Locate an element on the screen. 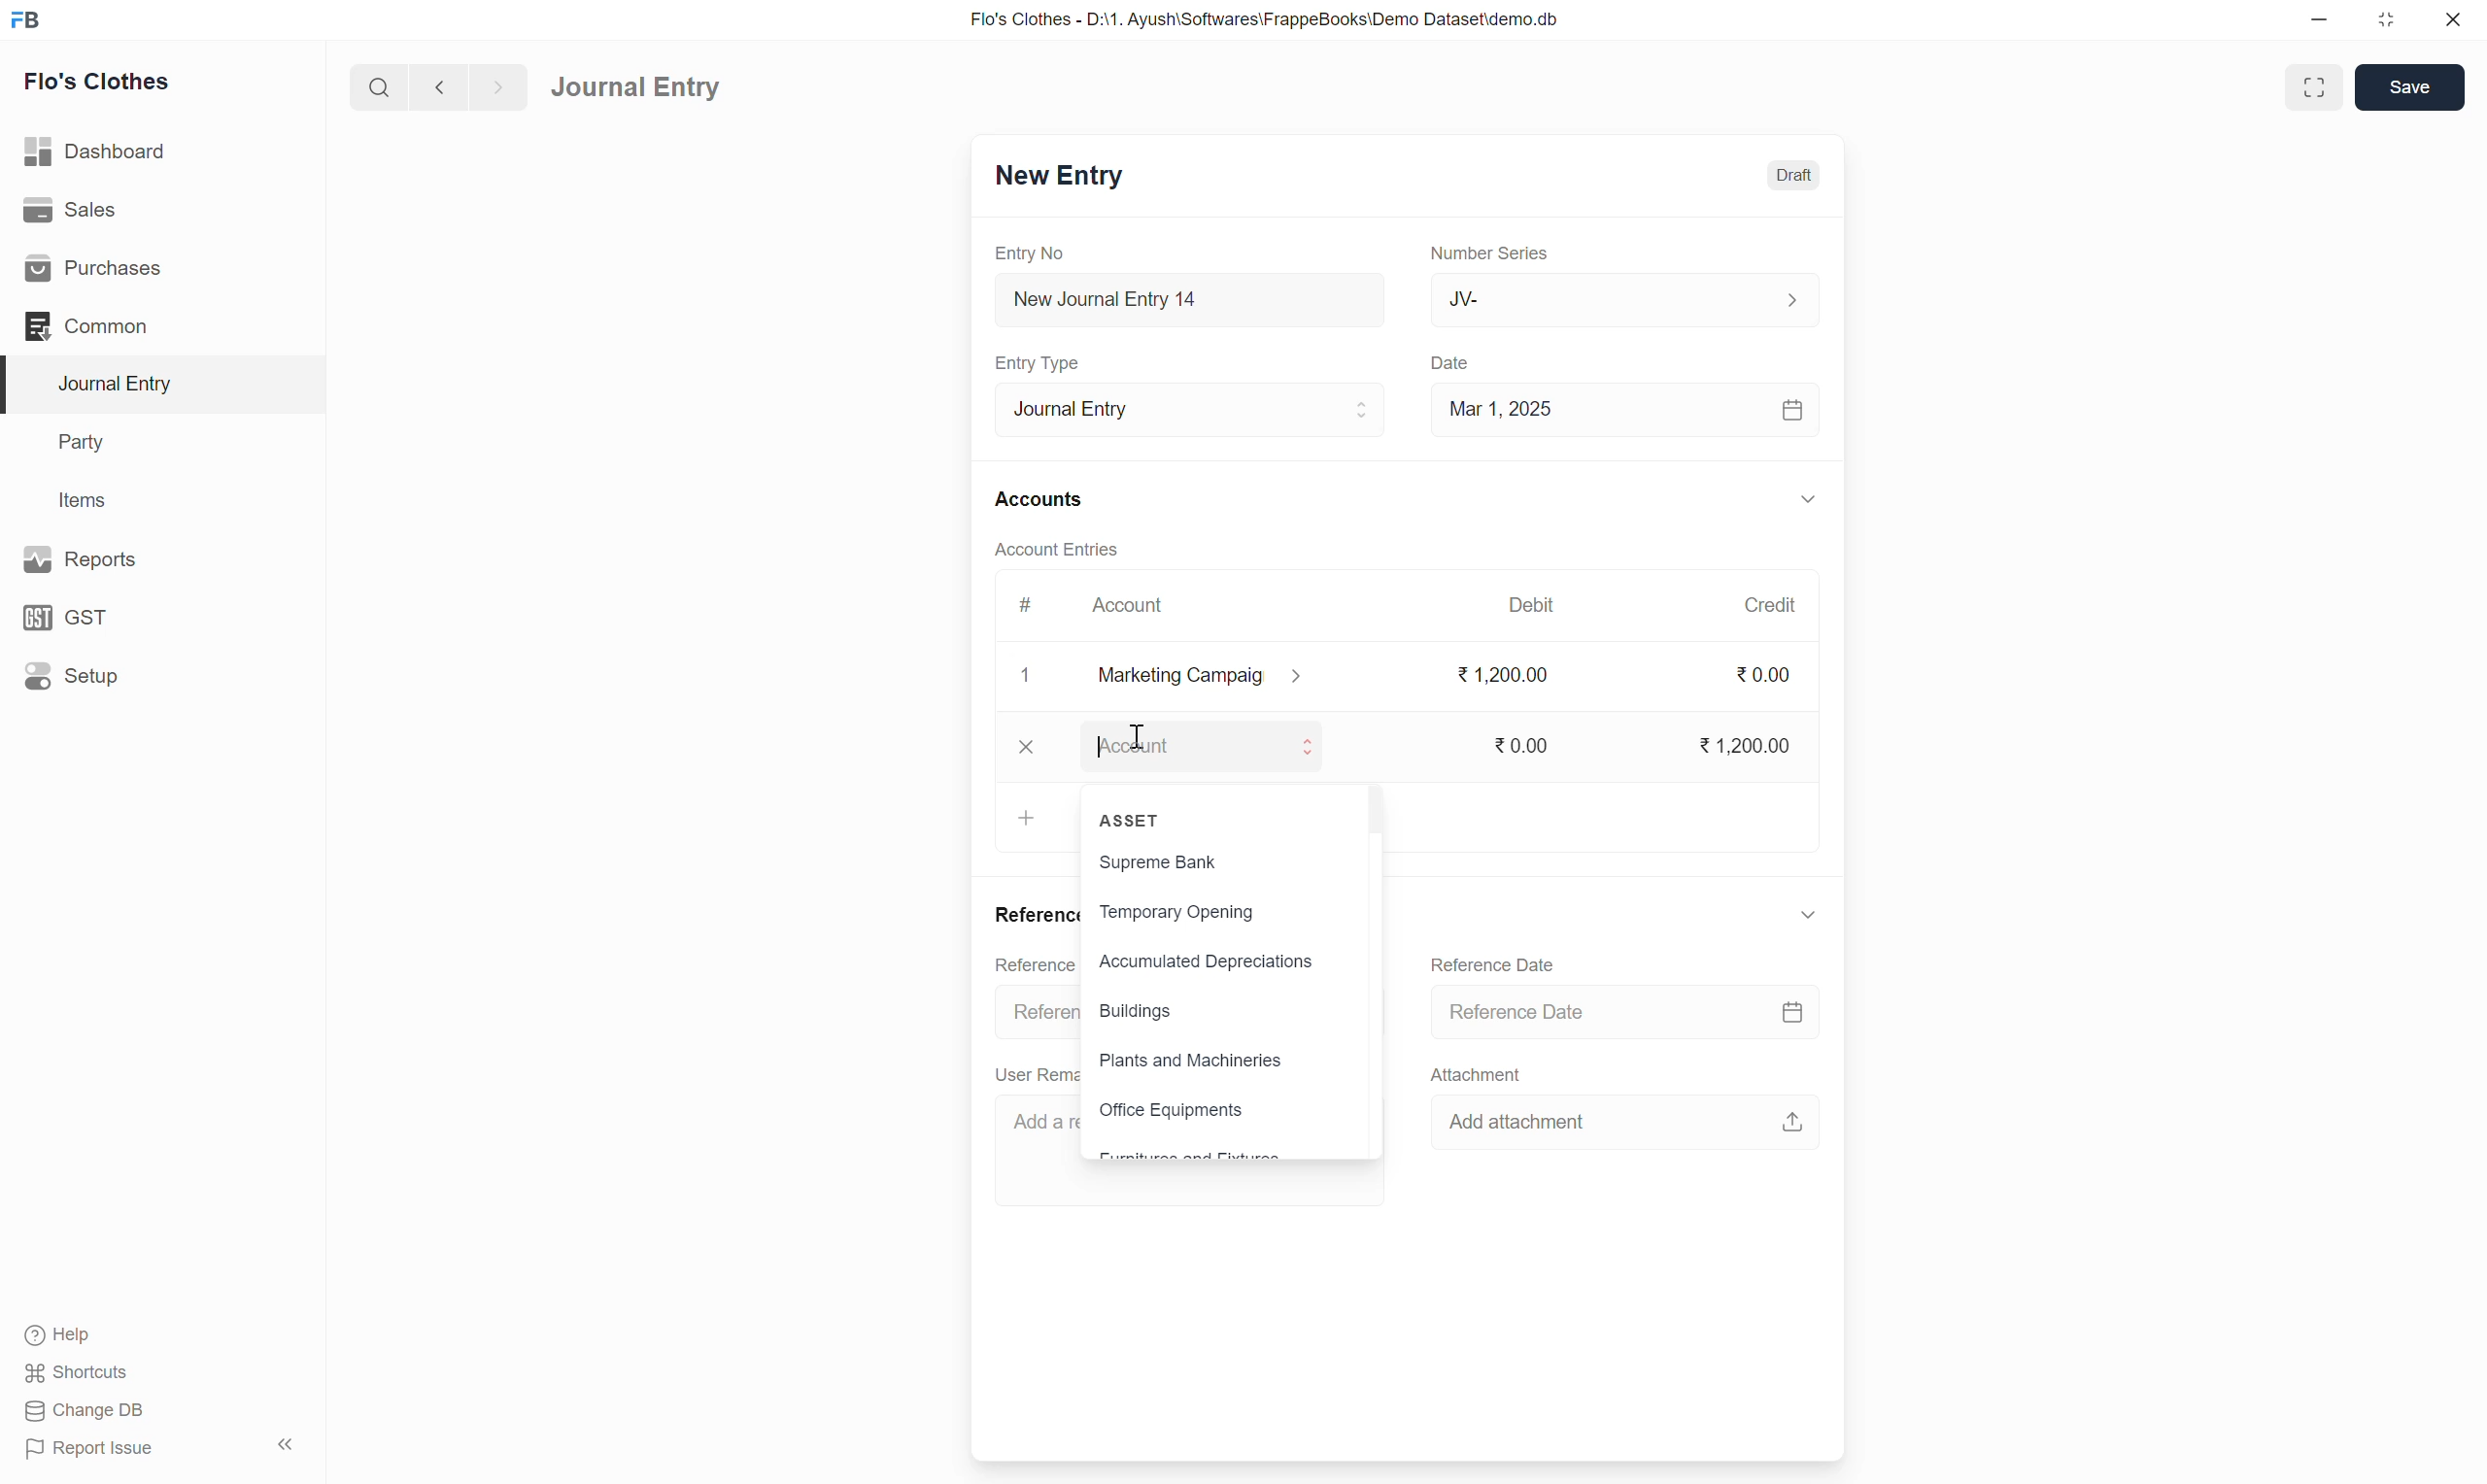 The image size is (2487, 1484). Save is located at coordinates (2411, 88).